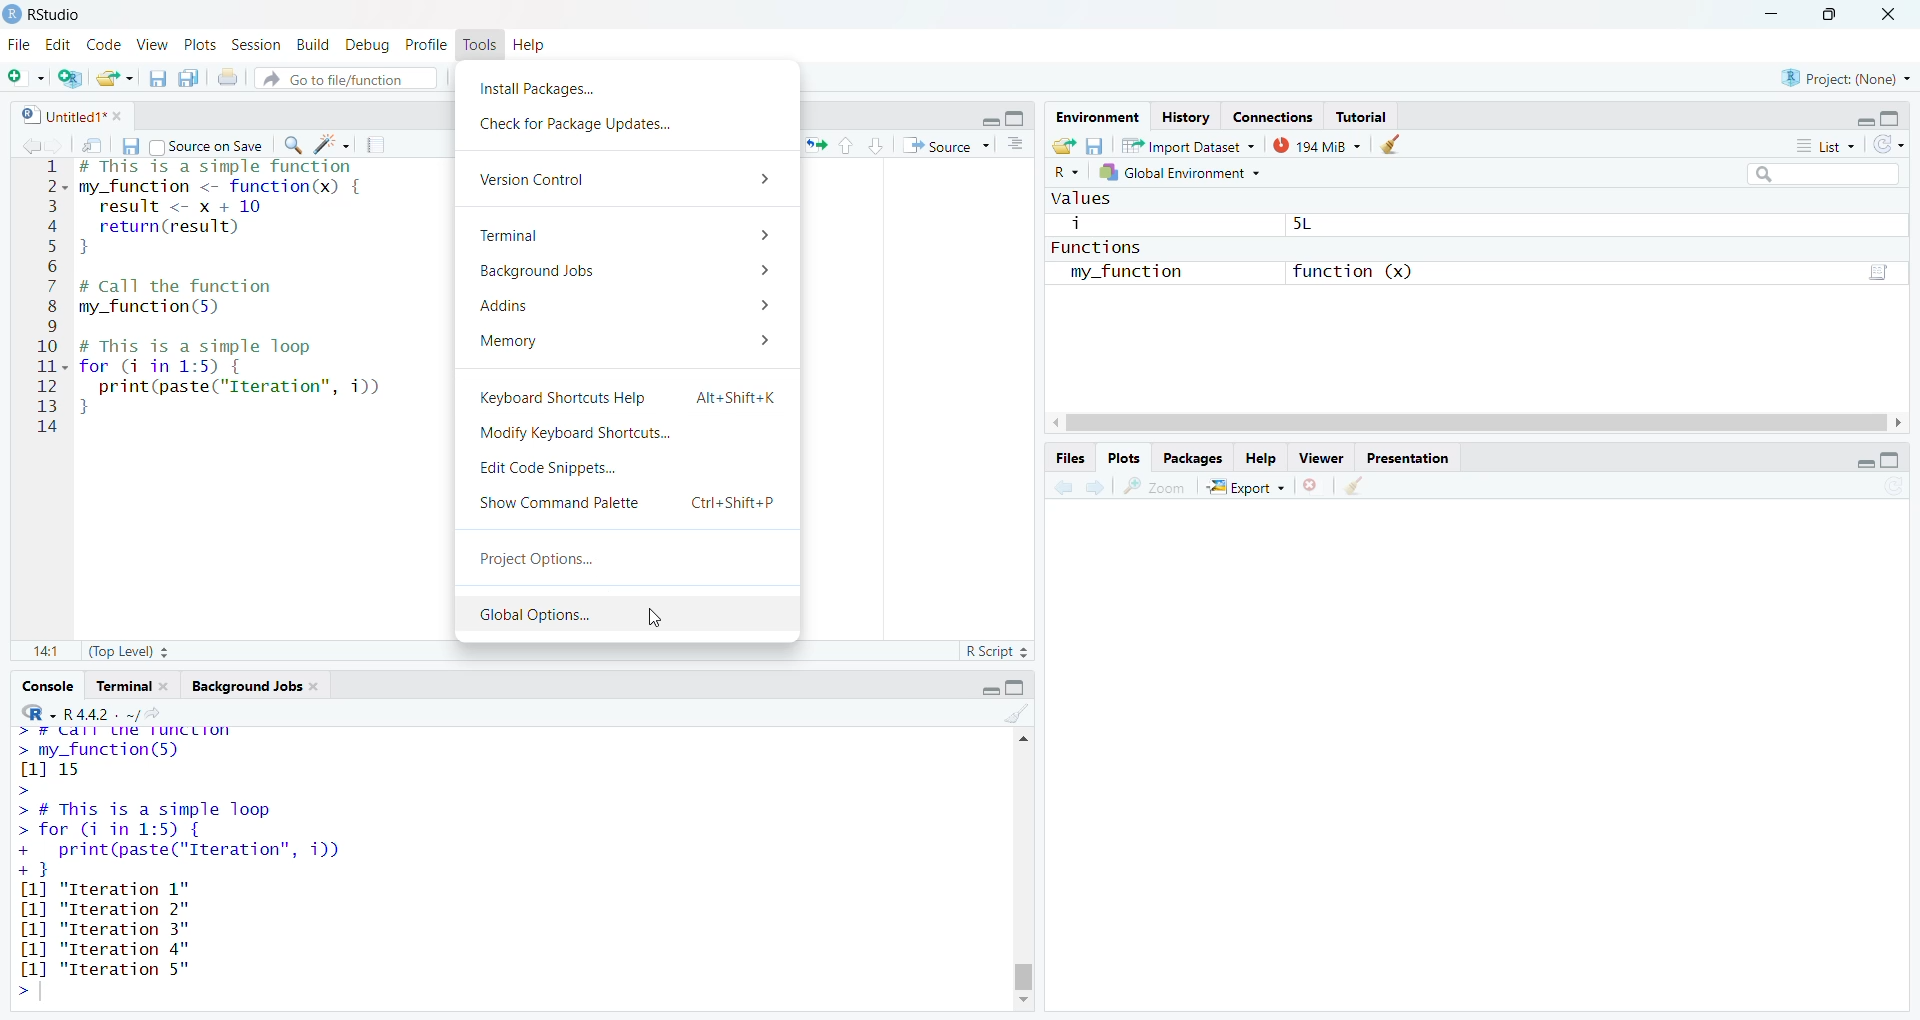  Describe the element at coordinates (628, 234) in the screenshot. I see `Terminal` at that location.